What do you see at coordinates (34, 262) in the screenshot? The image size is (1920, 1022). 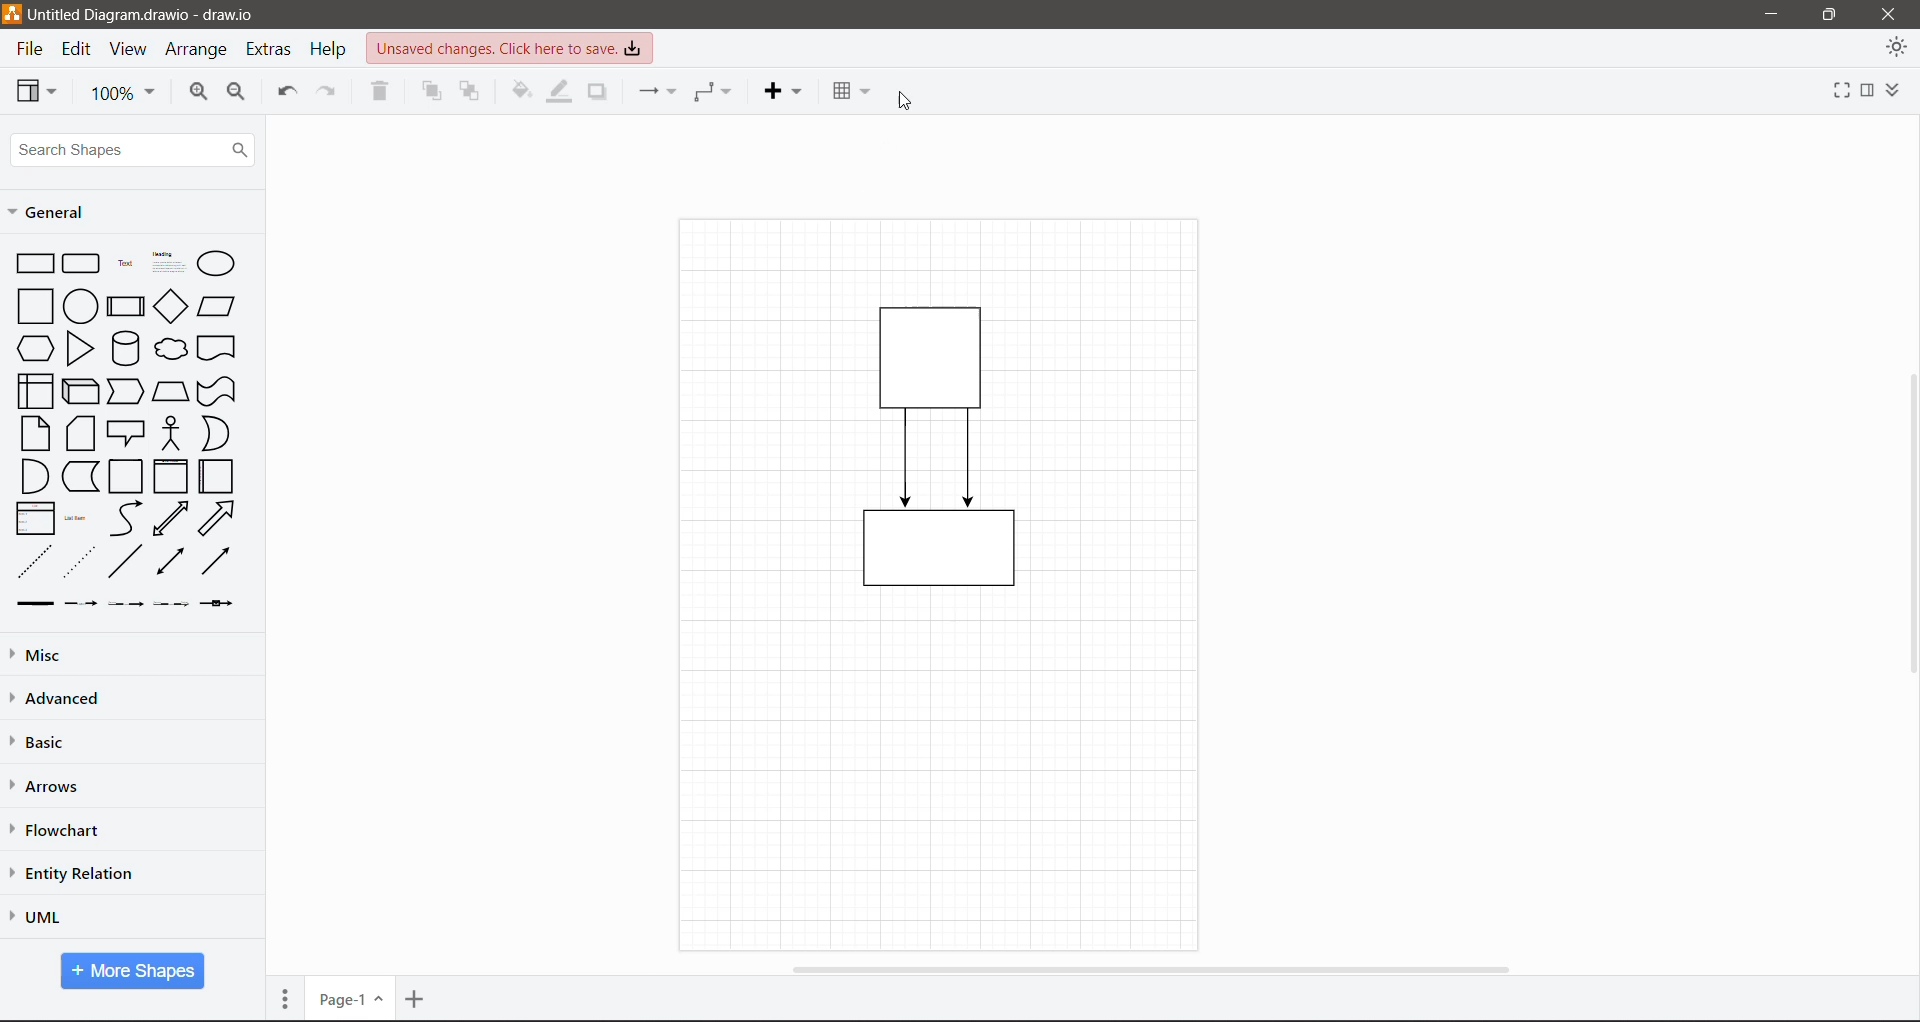 I see `Rectangle` at bounding box center [34, 262].